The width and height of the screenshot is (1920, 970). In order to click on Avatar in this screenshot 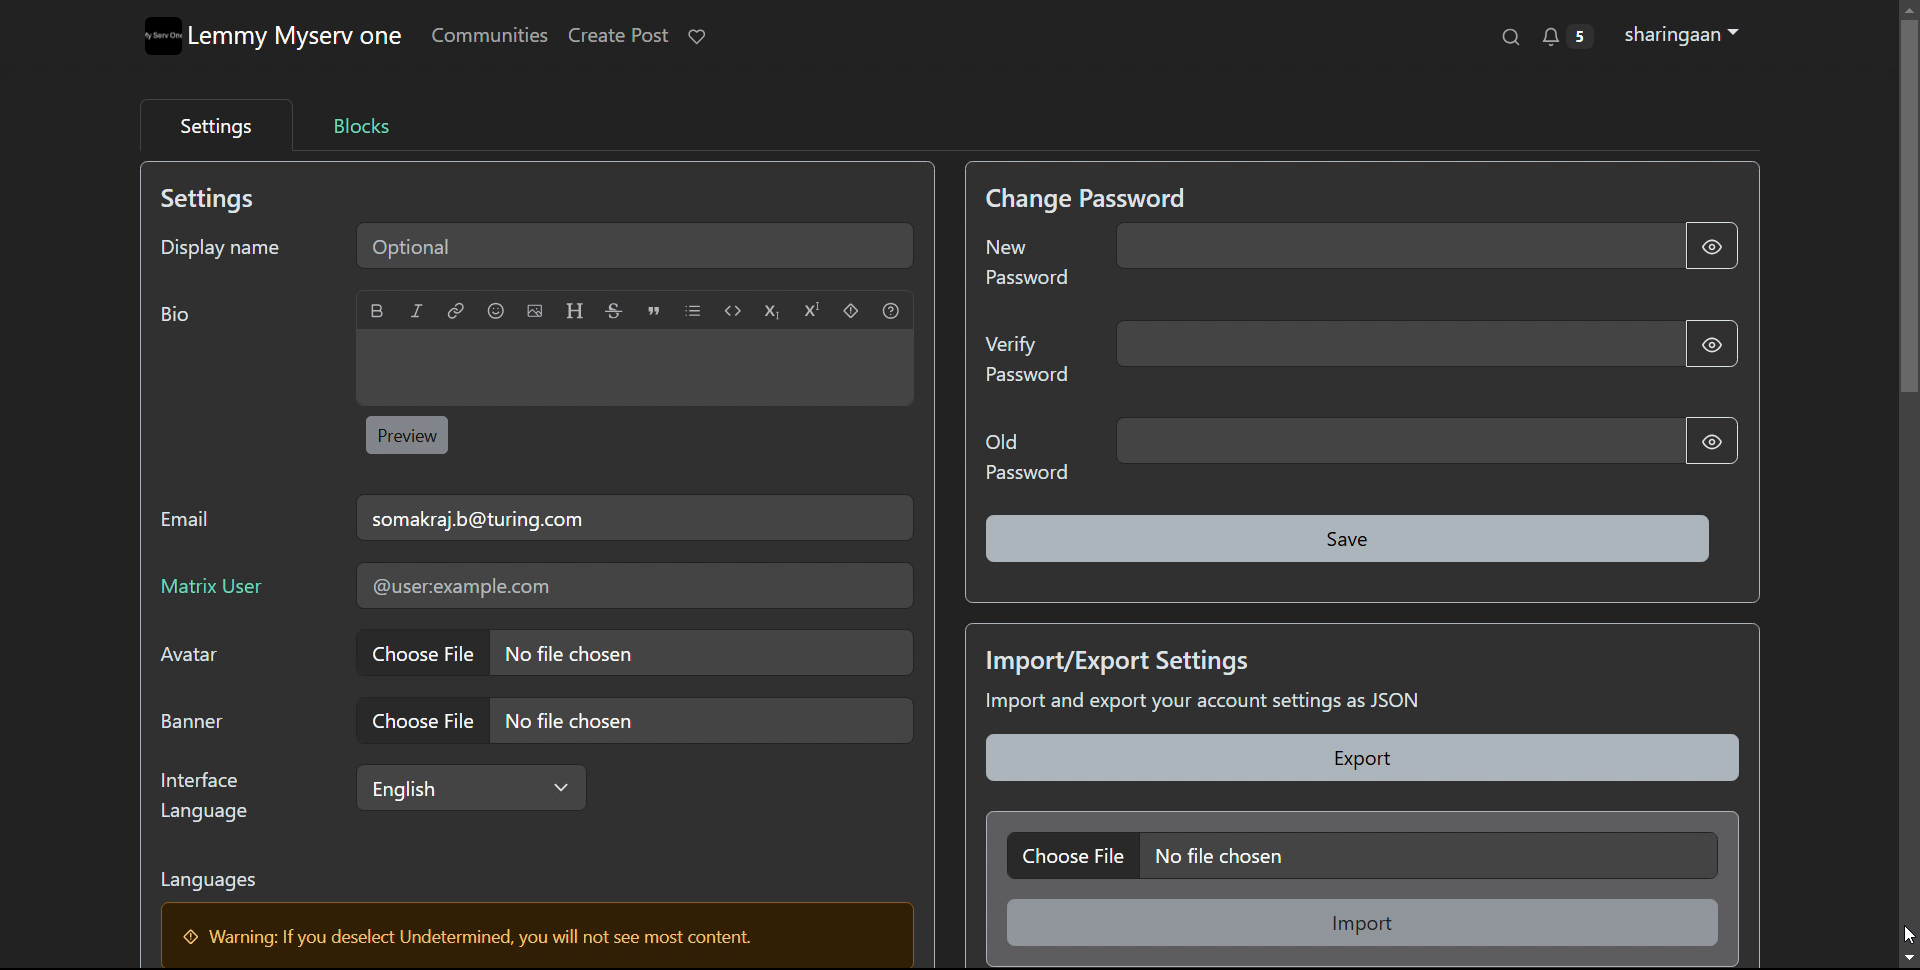, I will do `click(186, 658)`.